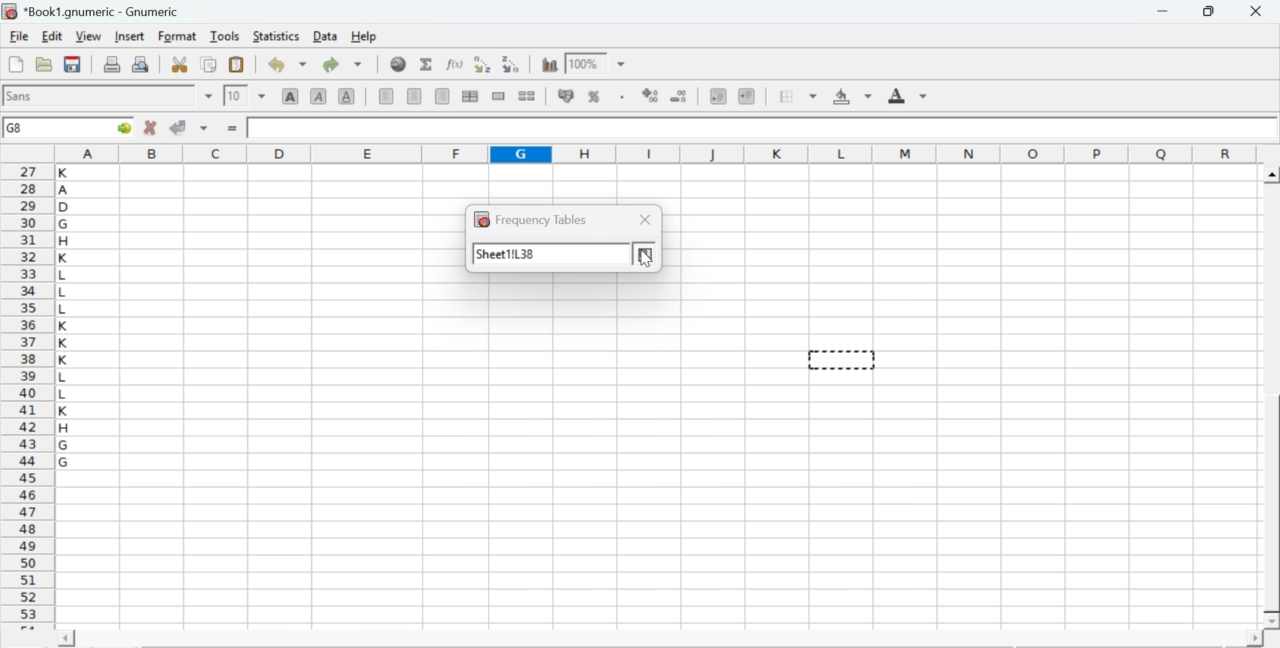 The image size is (1280, 648). Describe the element at coordinates (799, 96) in the screenshot. I see `borders` at that location.